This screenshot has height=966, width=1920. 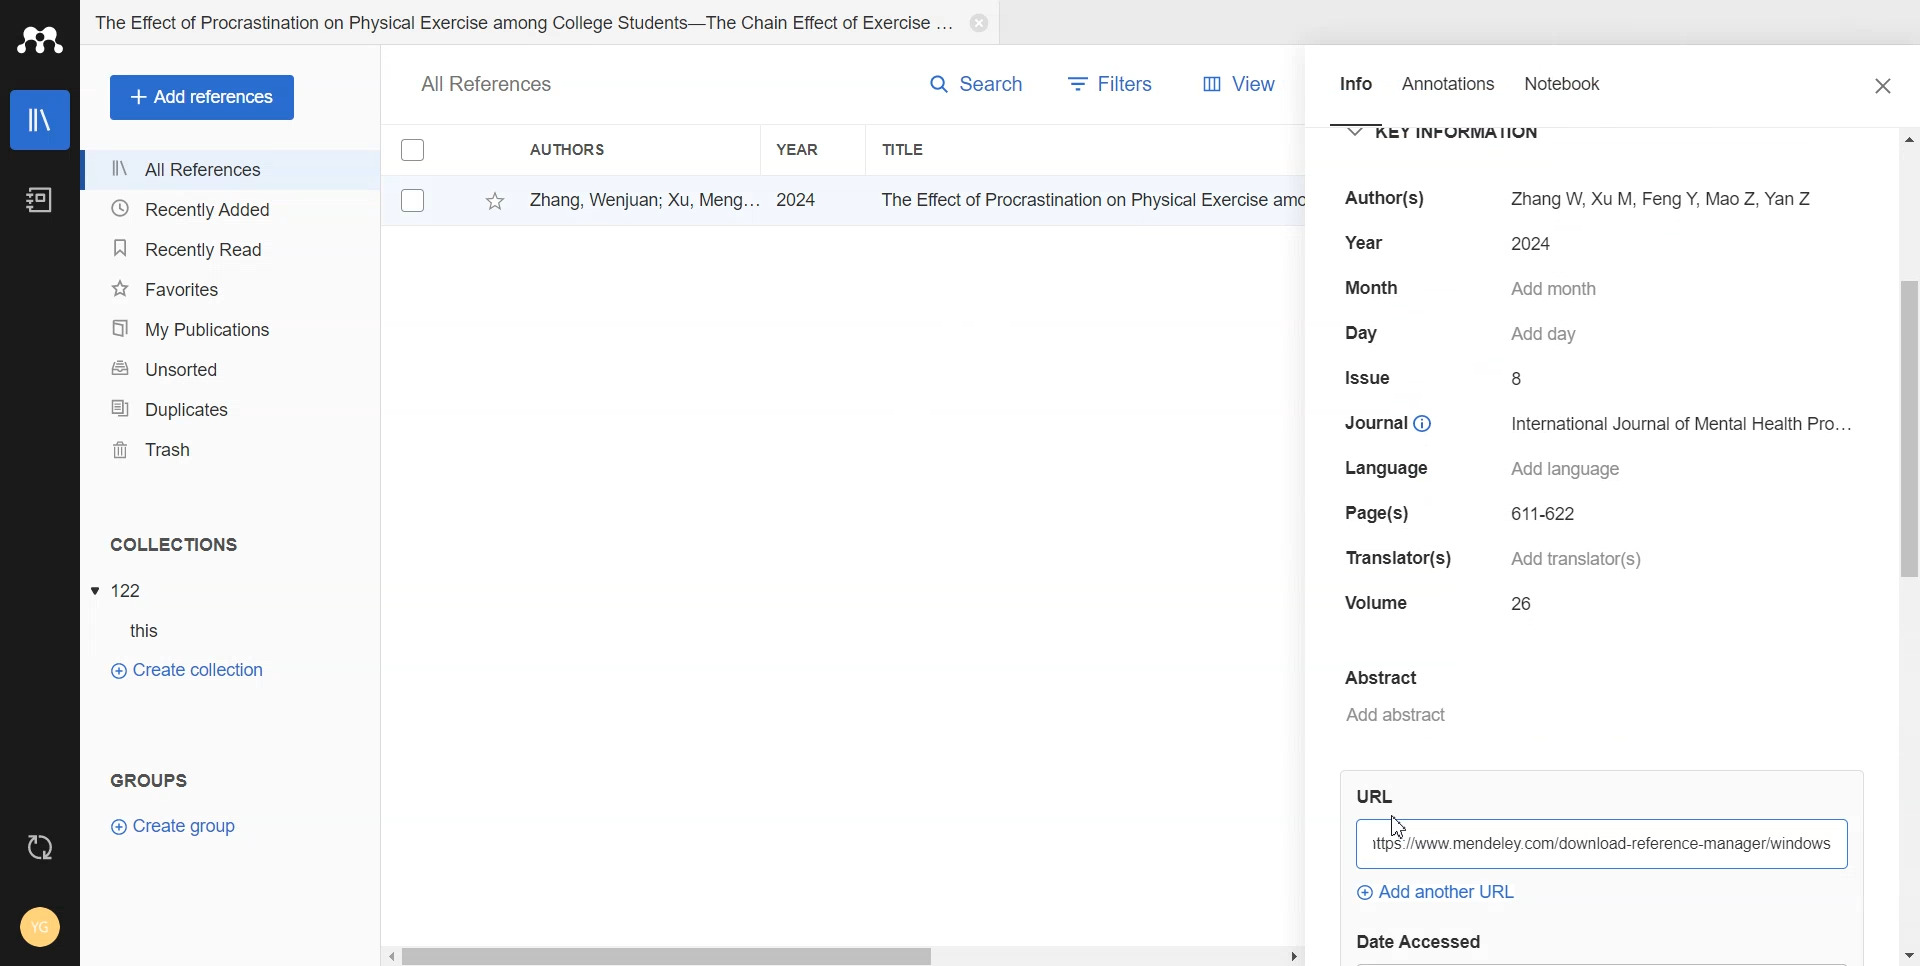 I want to click on https://www.mendeley.com/download-reference-manager/windows, so click(x=1604, y=843).